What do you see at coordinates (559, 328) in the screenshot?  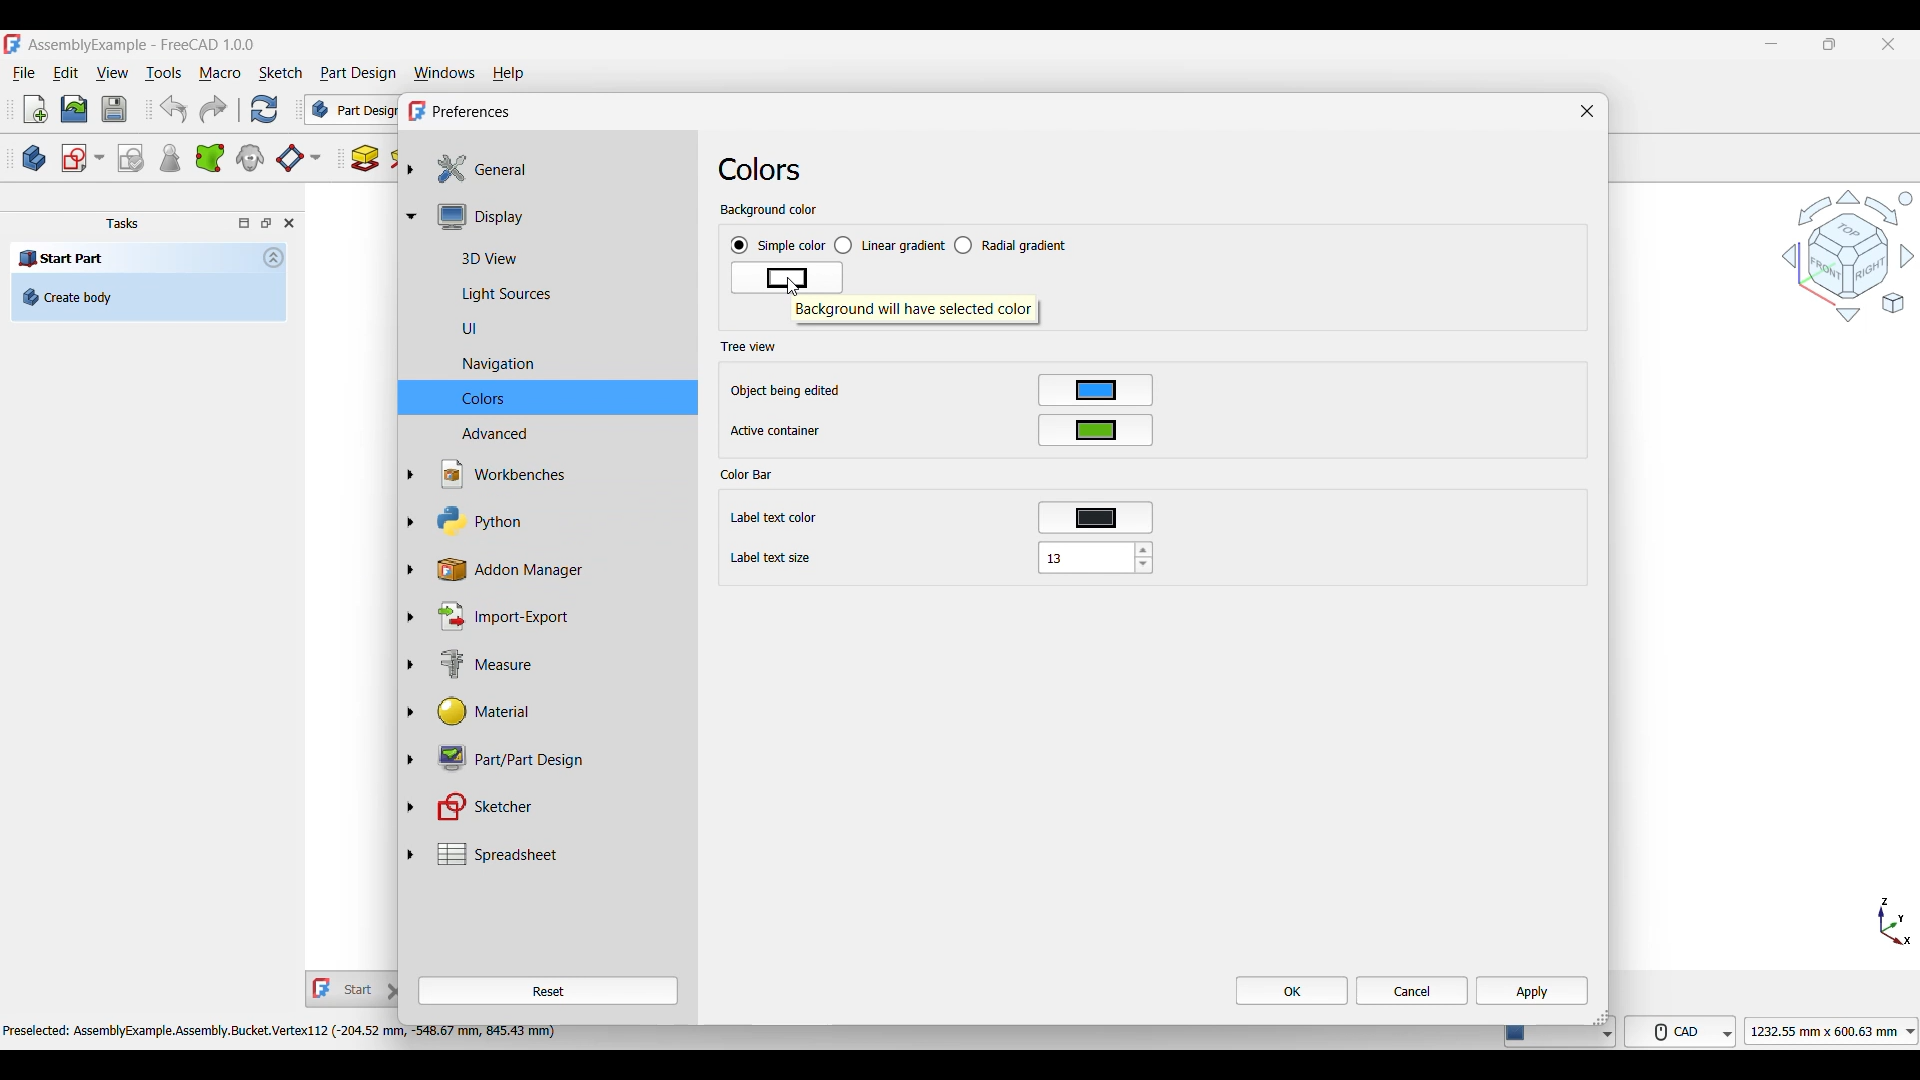 I see `UI` at bounding box center [559, 328].